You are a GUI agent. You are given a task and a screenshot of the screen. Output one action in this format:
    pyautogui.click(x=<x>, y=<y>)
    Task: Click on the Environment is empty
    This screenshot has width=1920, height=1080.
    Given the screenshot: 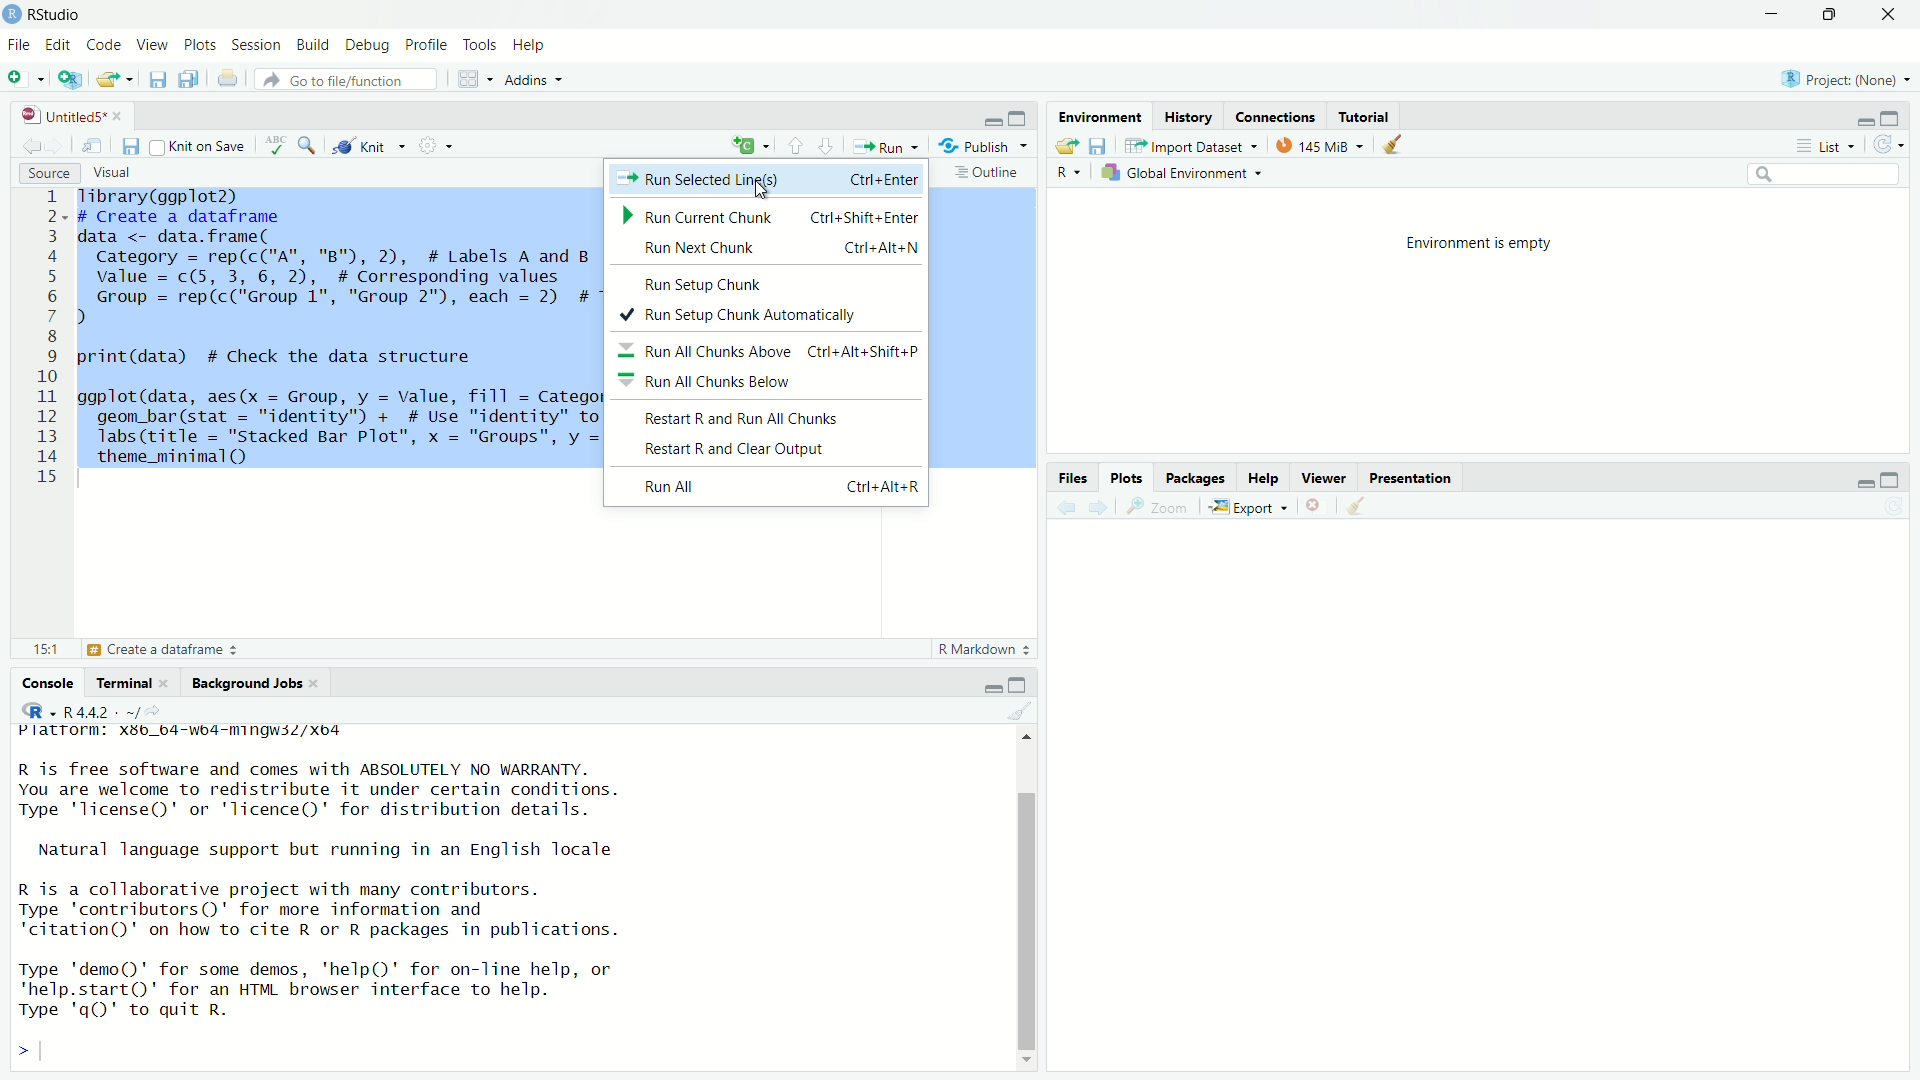 What is the action you would take?
    pyautogui.click(x=1484, y=242)
    